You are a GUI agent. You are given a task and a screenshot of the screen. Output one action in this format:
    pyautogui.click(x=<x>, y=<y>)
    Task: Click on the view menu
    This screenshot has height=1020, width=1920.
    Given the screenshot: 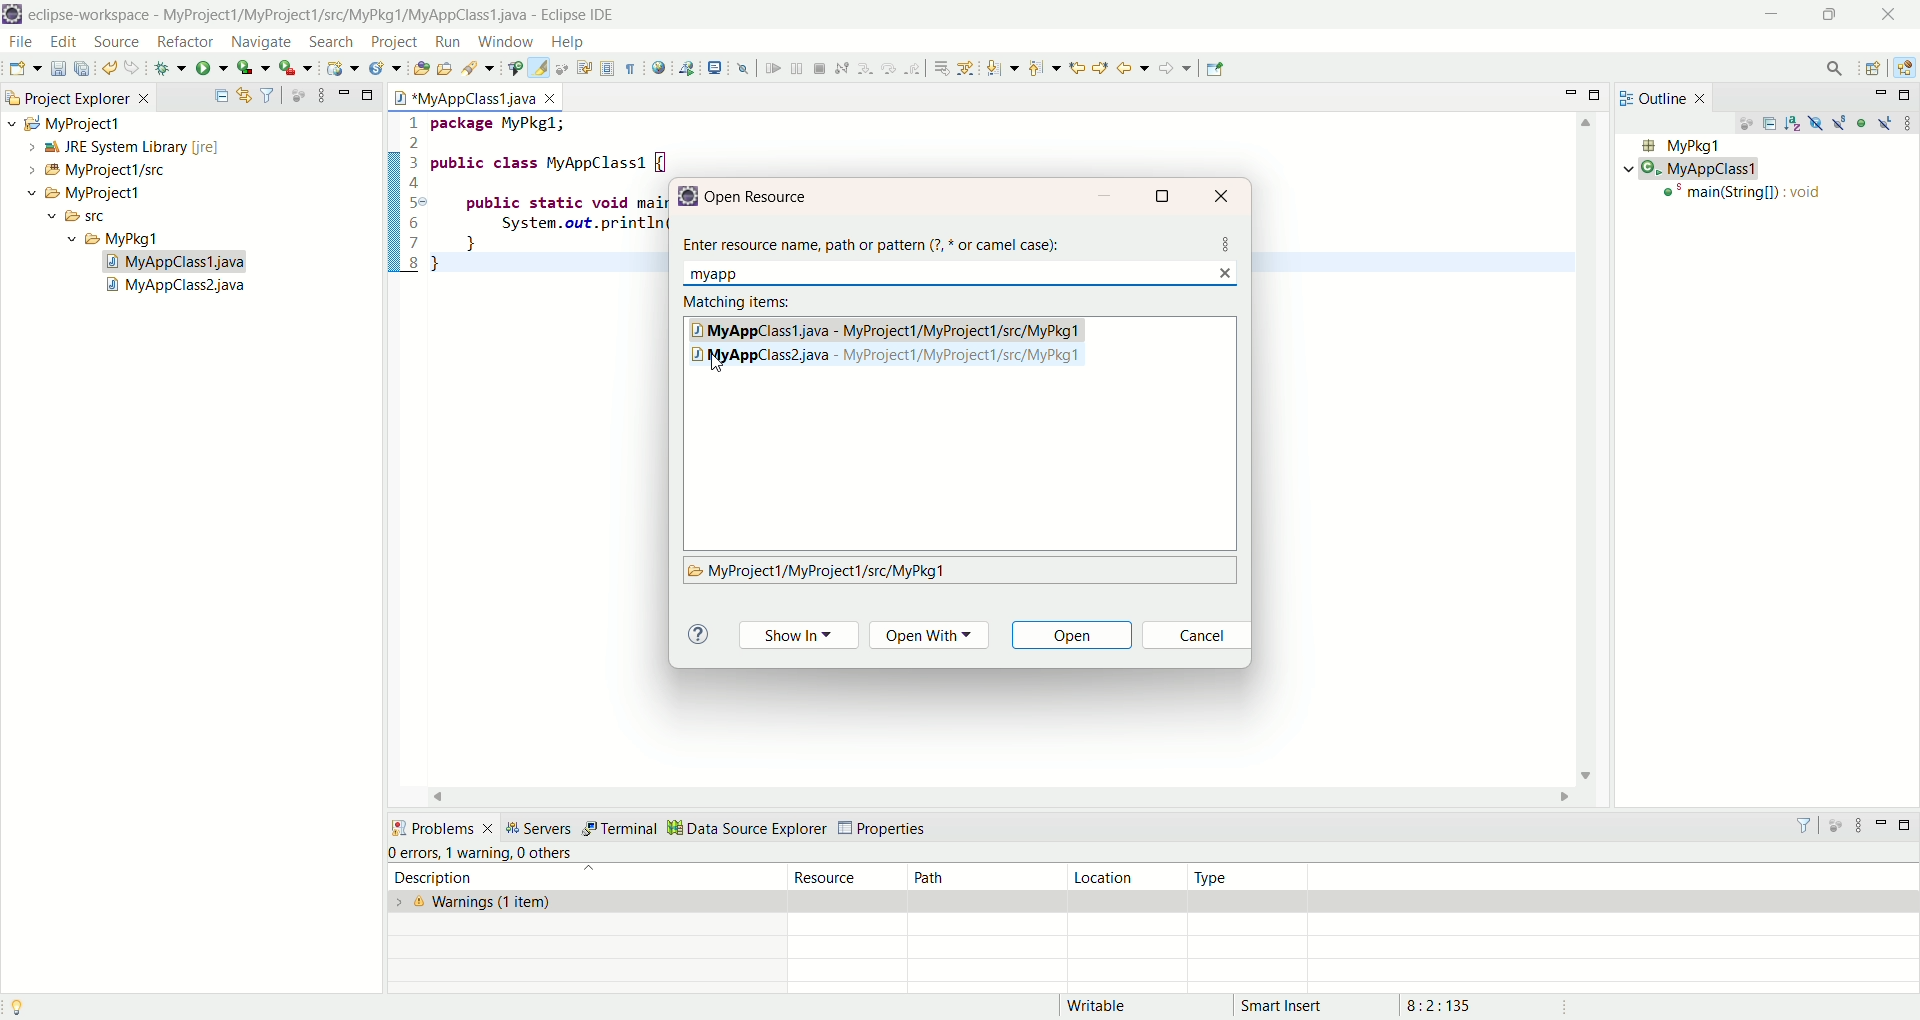 What is the action you would take?
    pyautogui.click(x=320, y=94)
    